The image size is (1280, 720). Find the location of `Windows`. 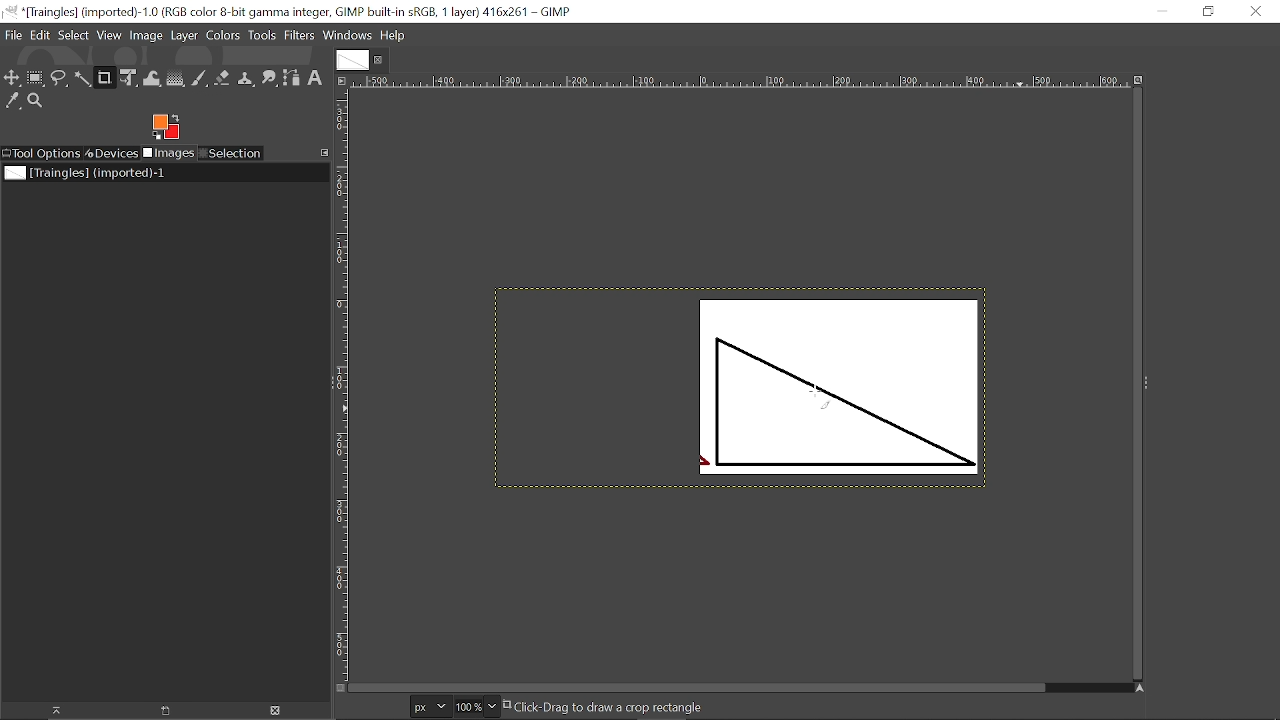

Windows is located at coordinates (347, 36).